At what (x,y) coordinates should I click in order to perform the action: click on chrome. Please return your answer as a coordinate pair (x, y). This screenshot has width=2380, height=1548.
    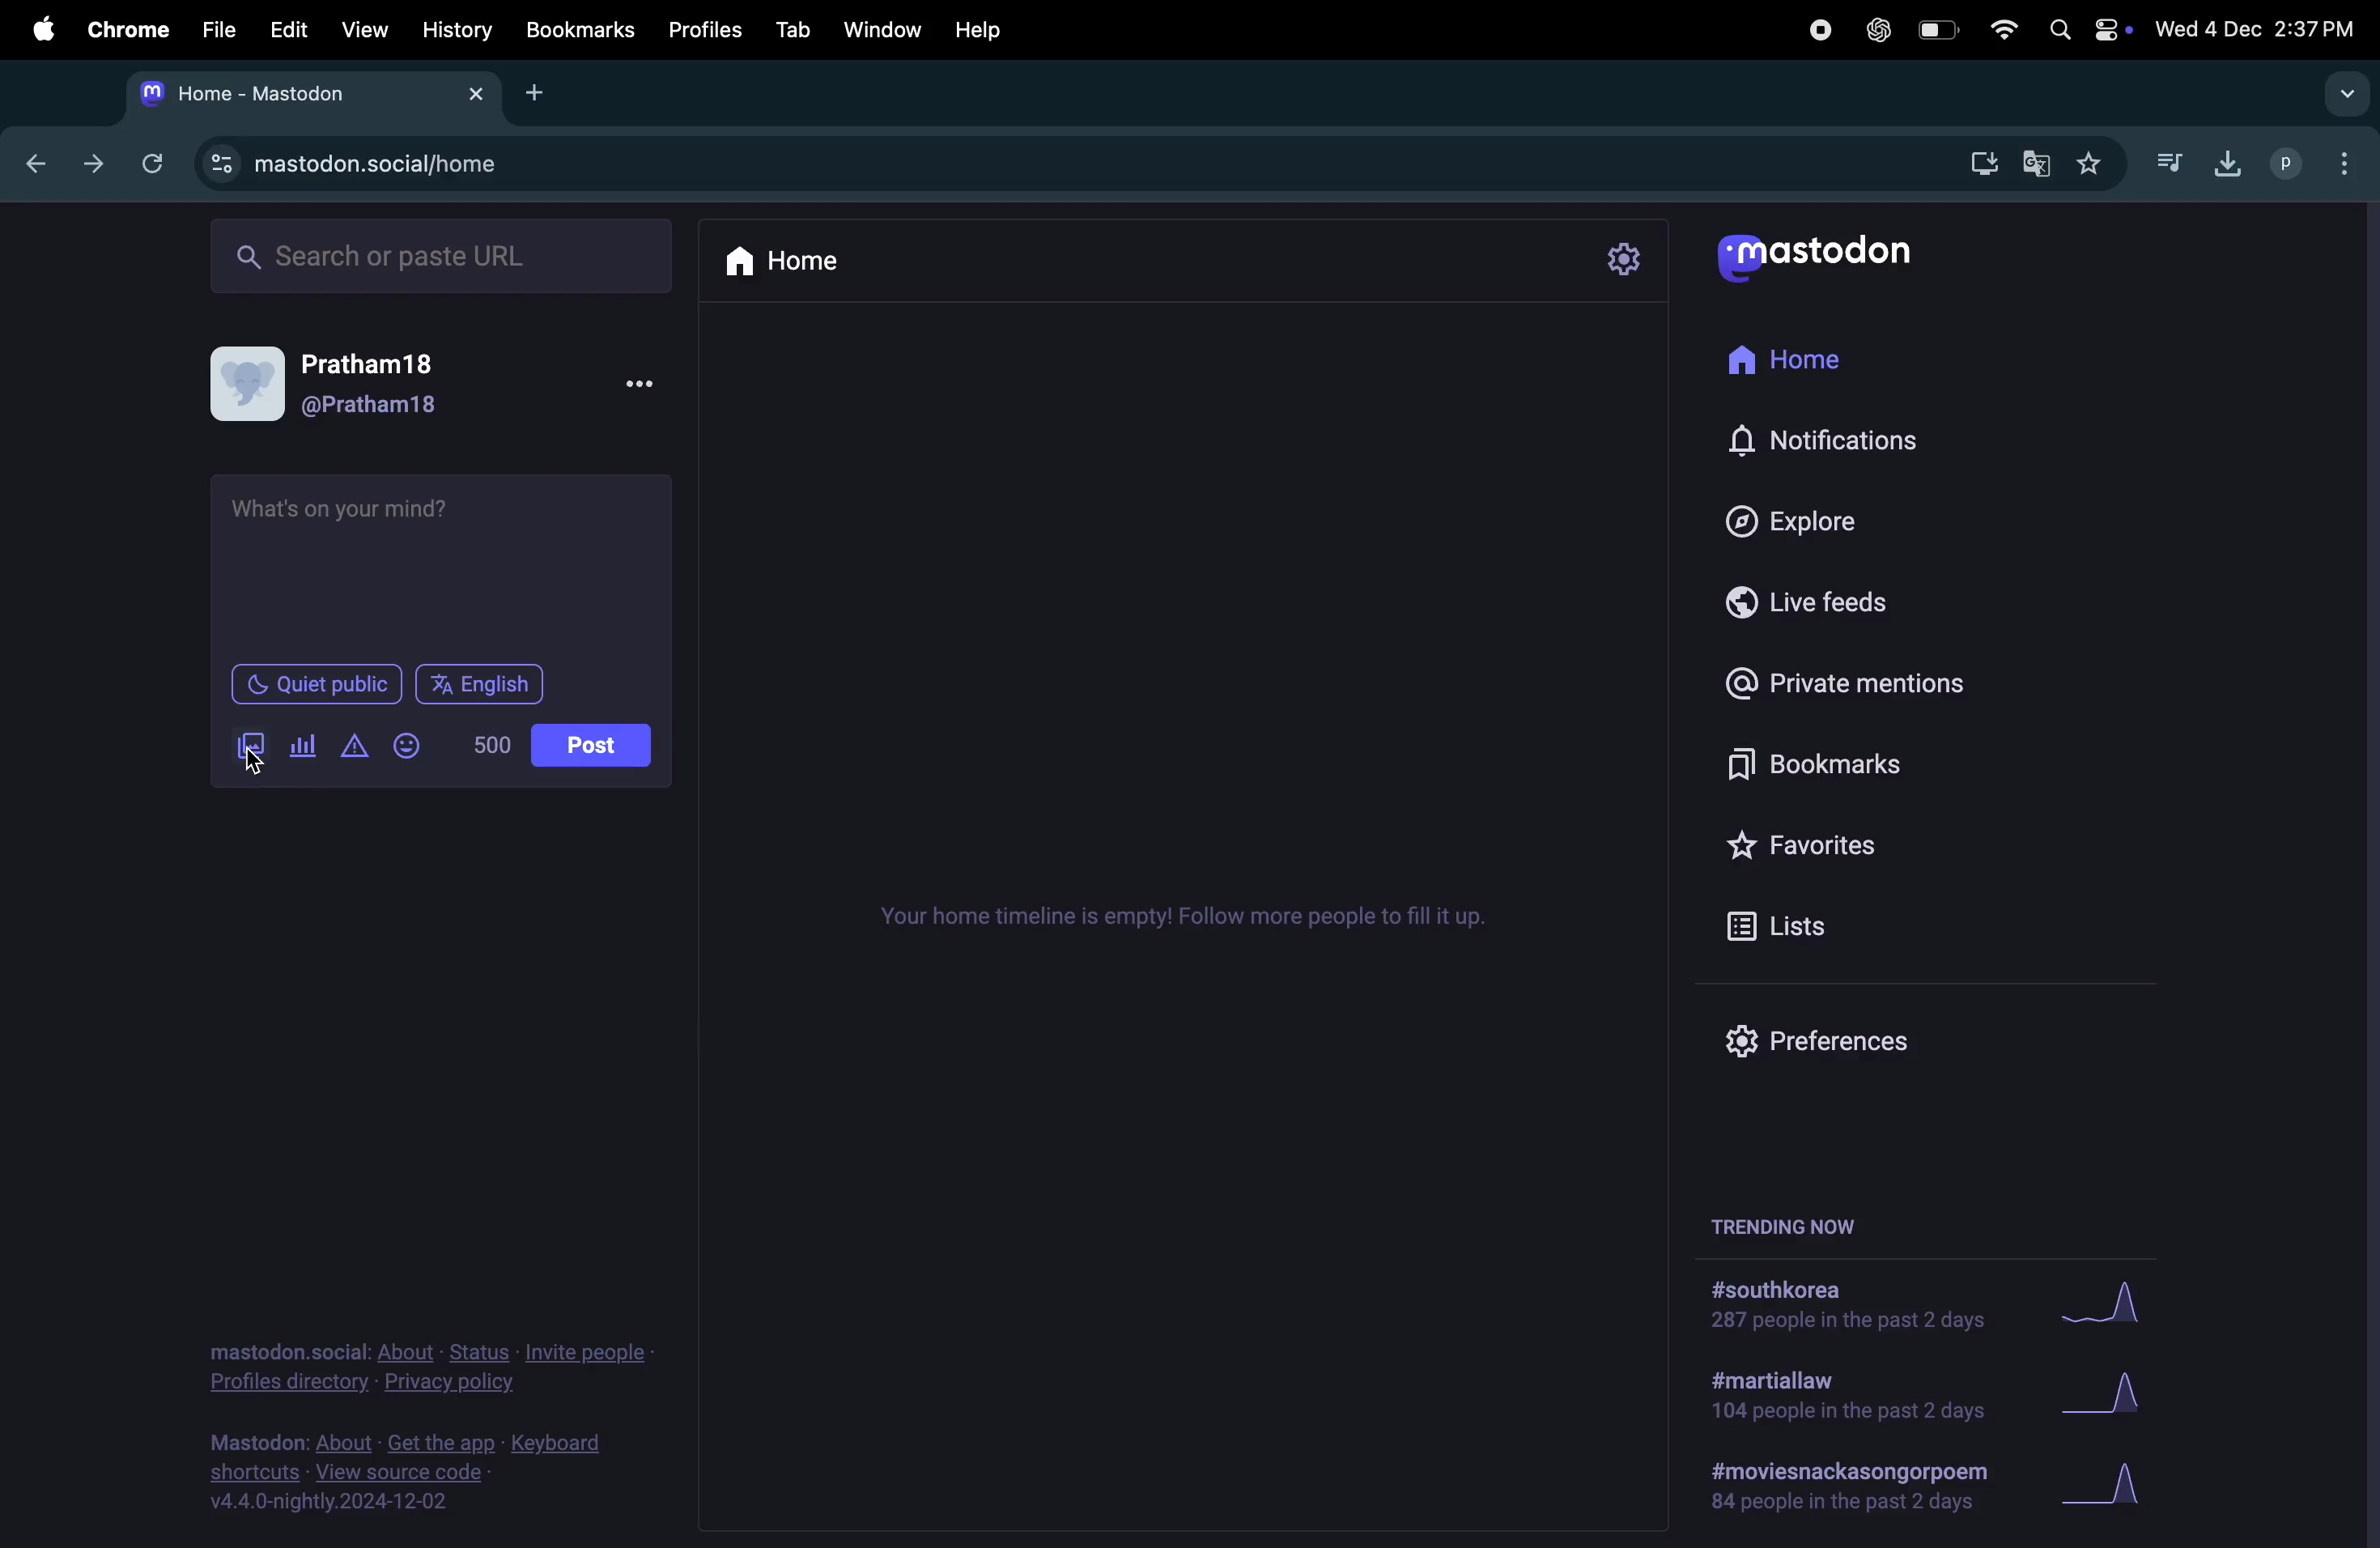
    Looking at the image, I should click on (124, 29).